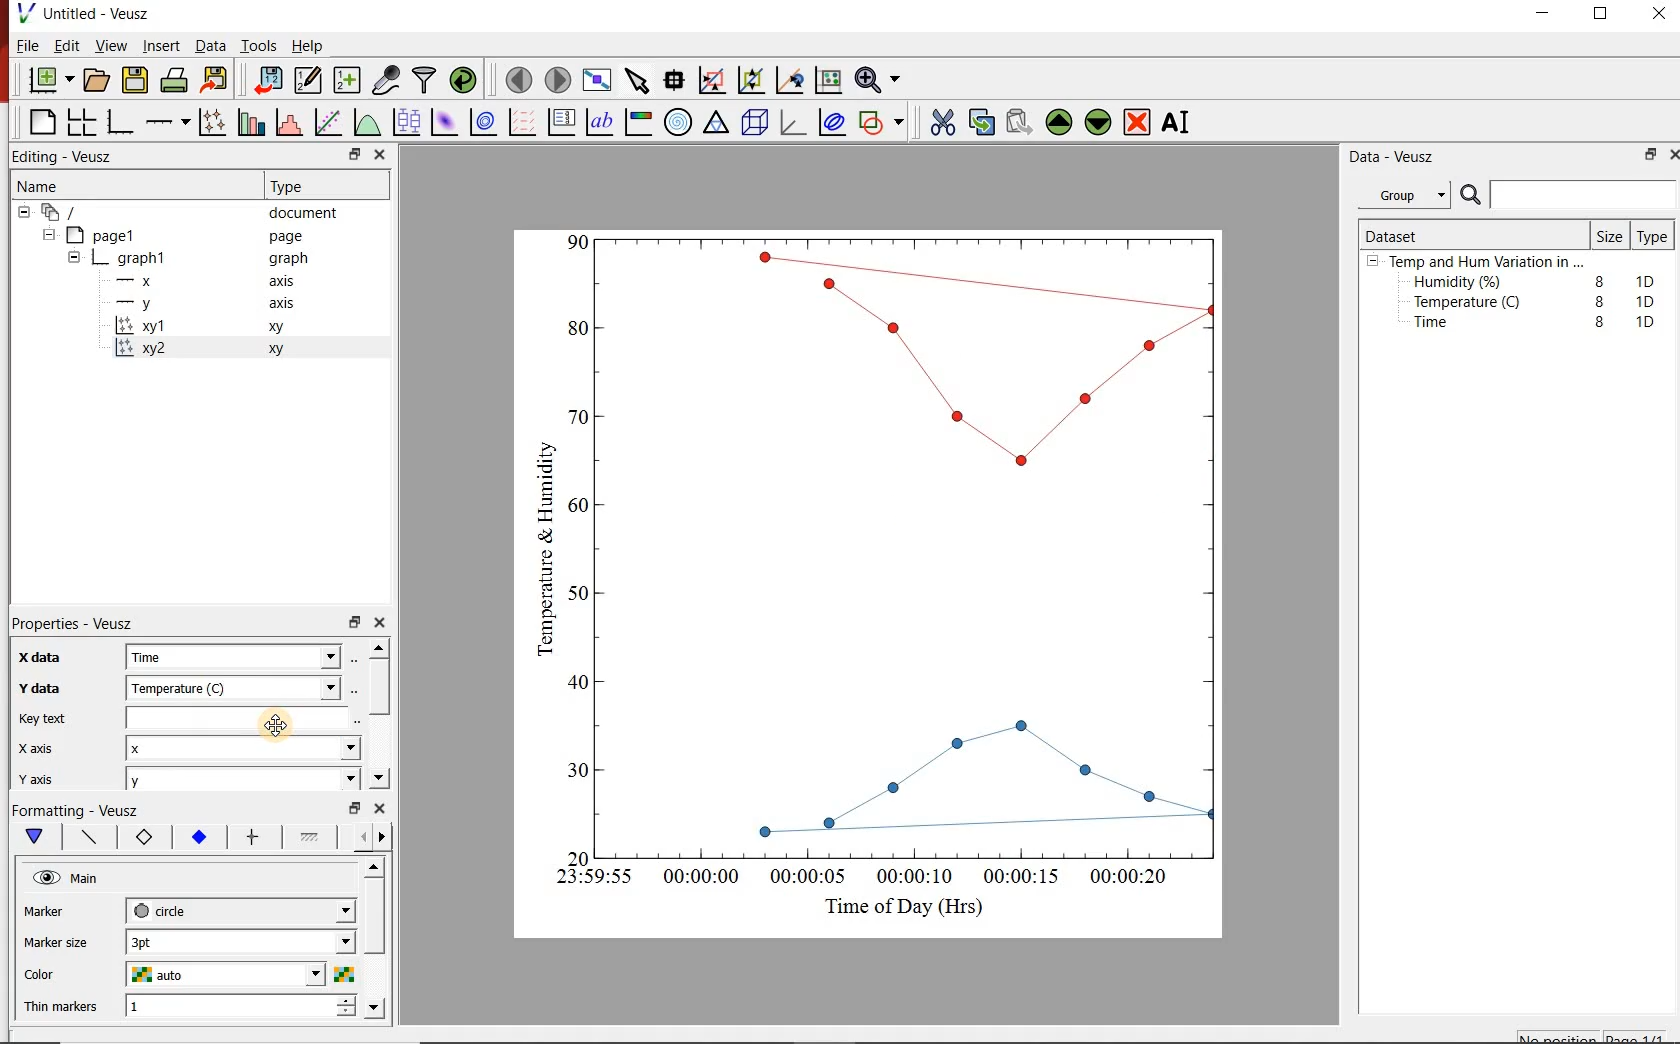 The width and height of the screenshot is (1680, 1044). I want to click on click to recenter graph axes, so click(790, 80).